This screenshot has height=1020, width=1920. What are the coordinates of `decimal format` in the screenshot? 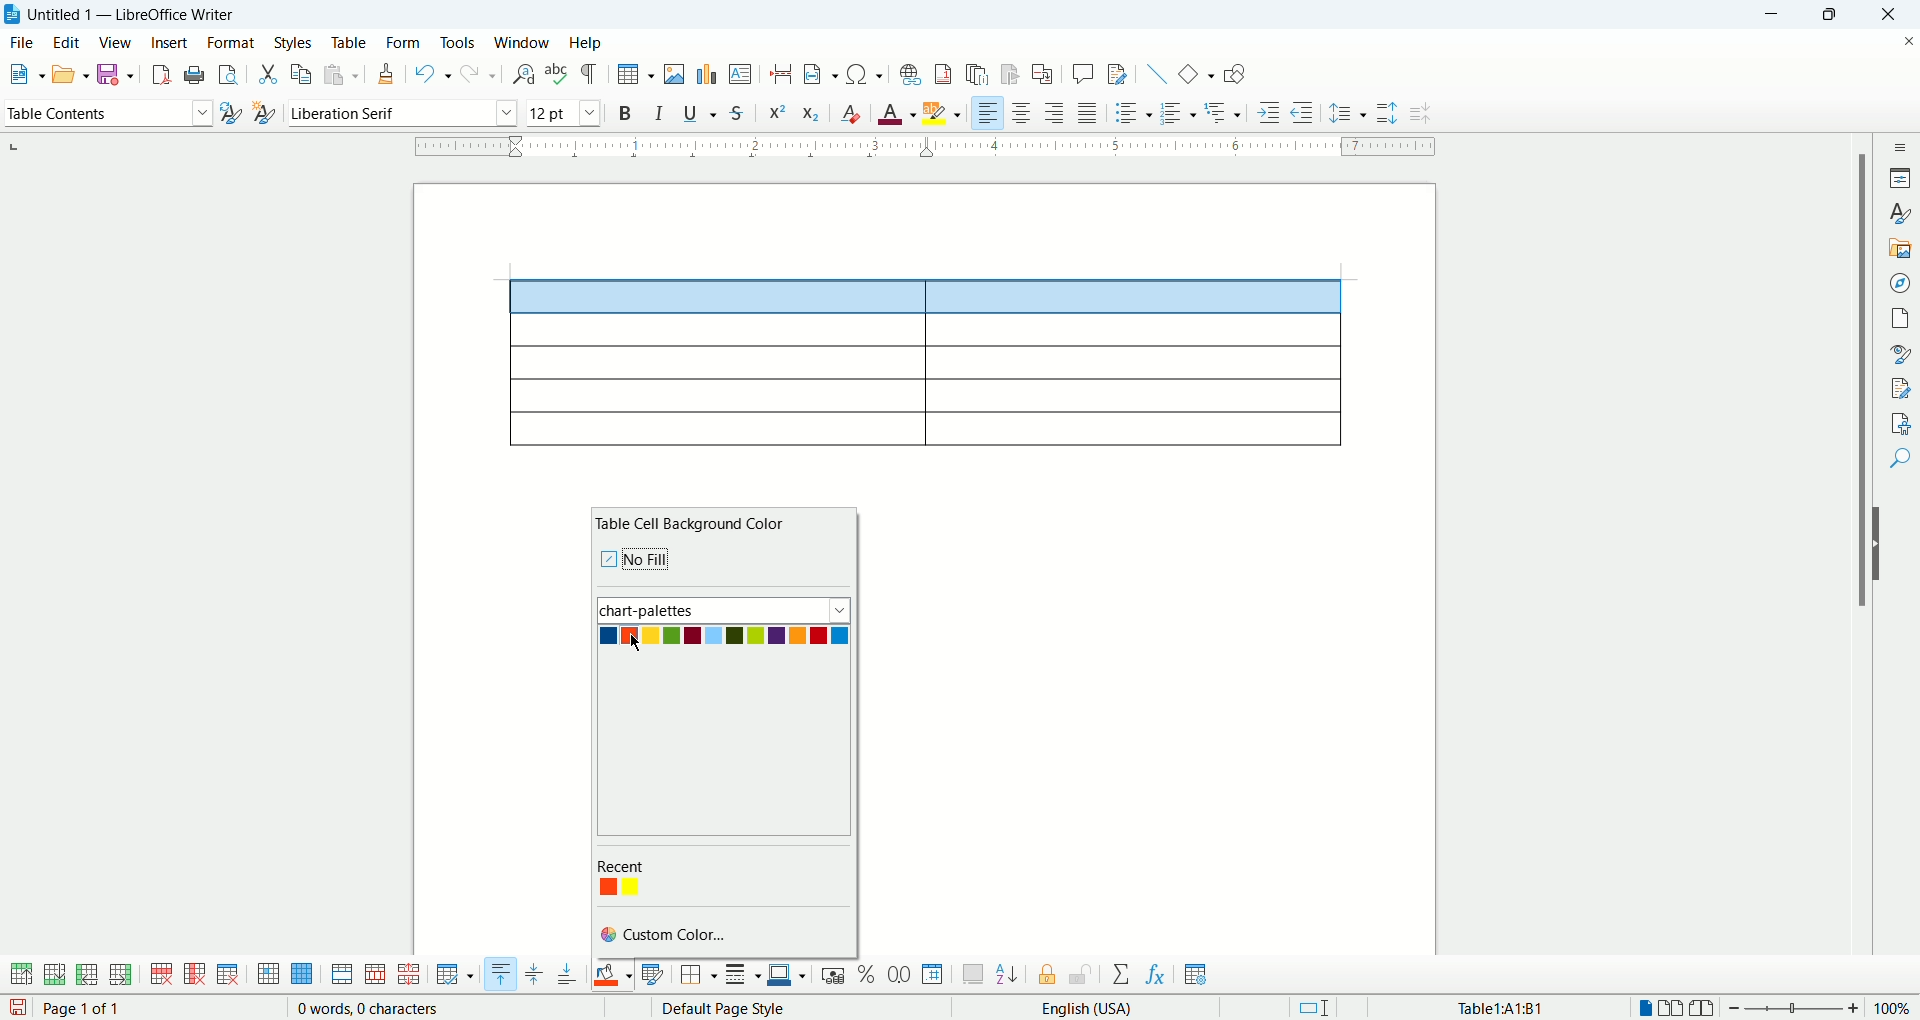 It's located at (900, 975).